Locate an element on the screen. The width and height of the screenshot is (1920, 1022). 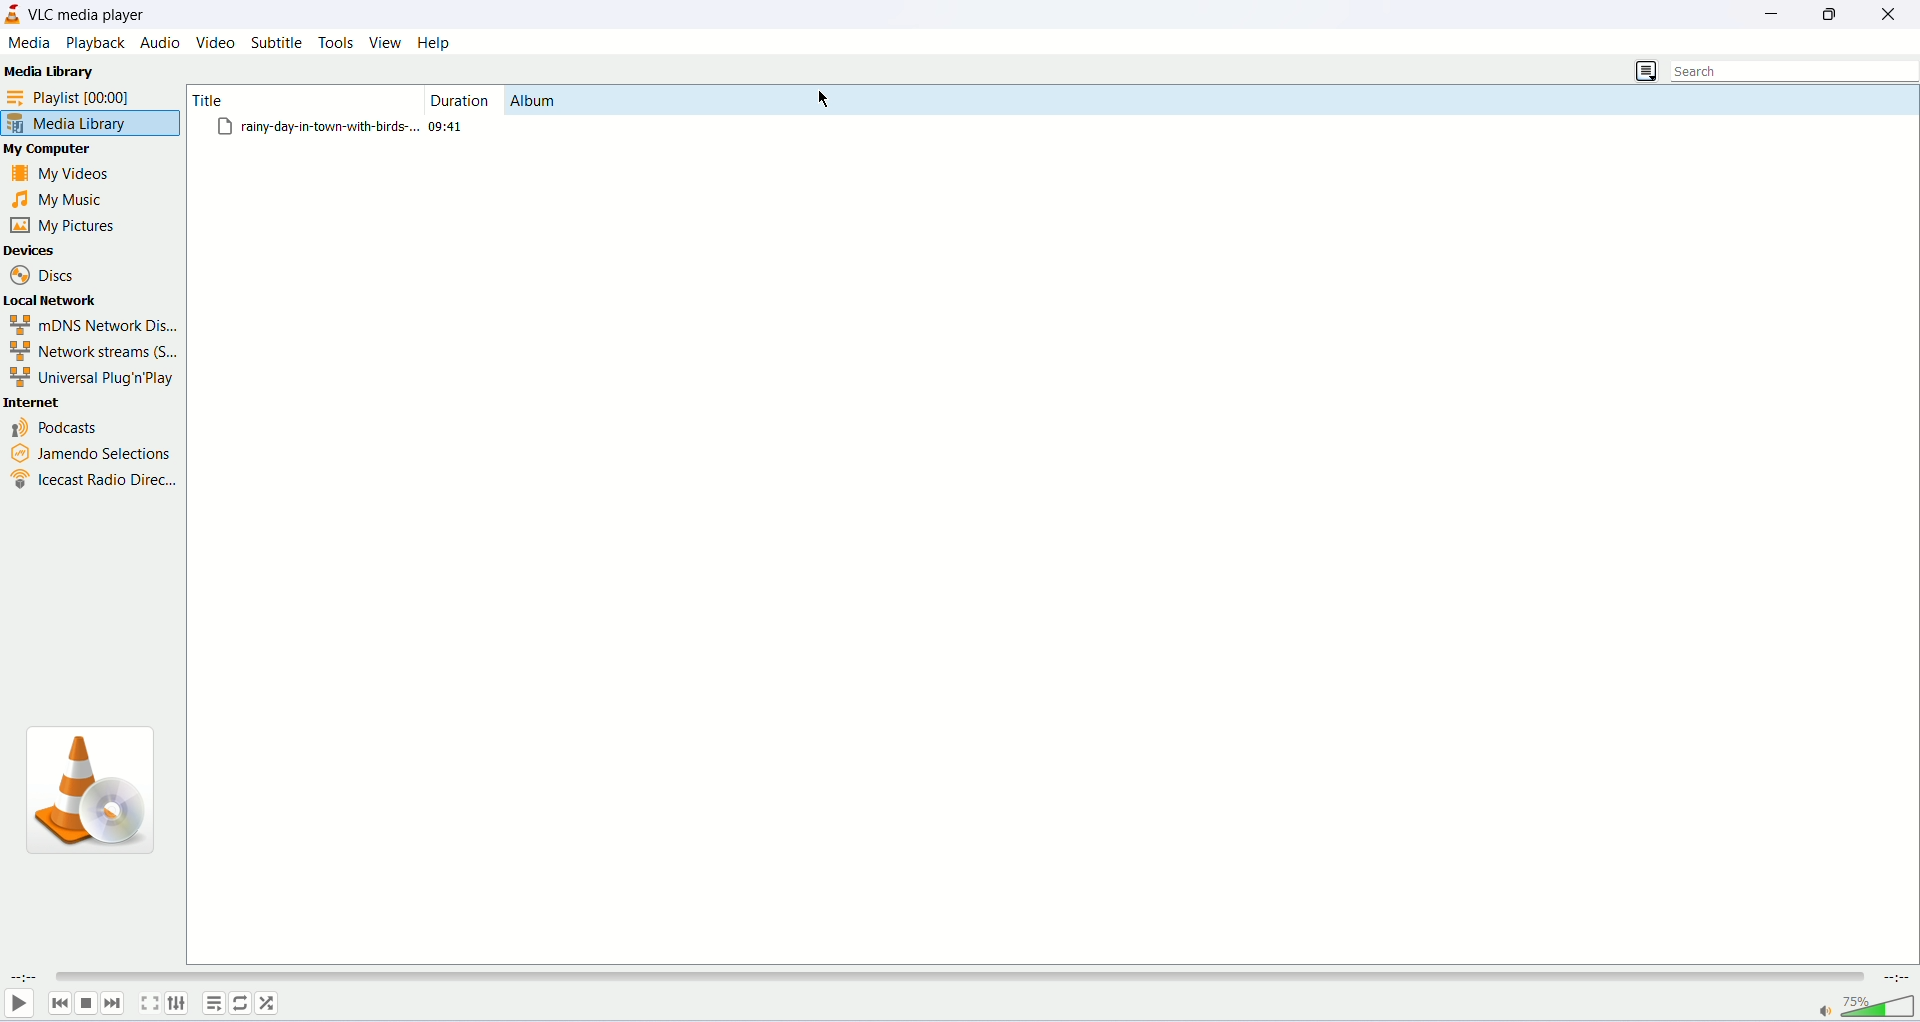
mDNS network is located at coordinates (88, 324).